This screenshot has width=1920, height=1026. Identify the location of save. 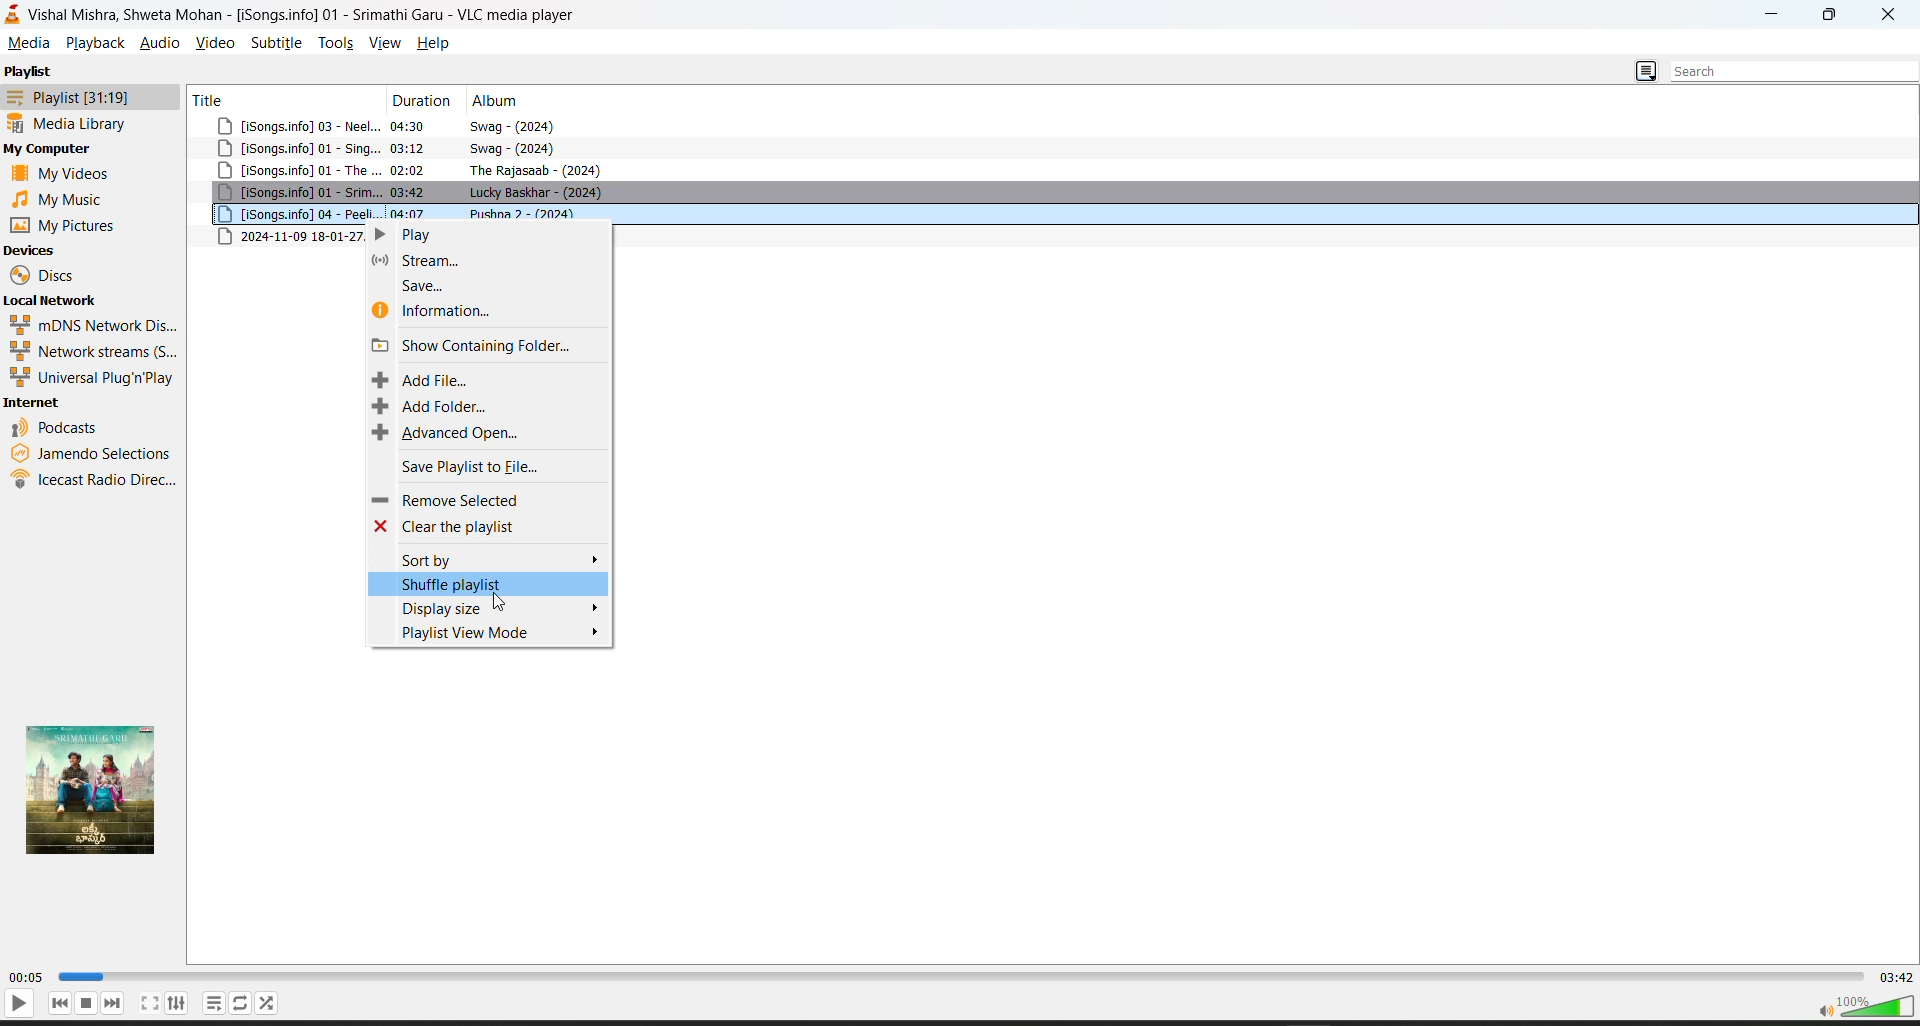
(421, 287).